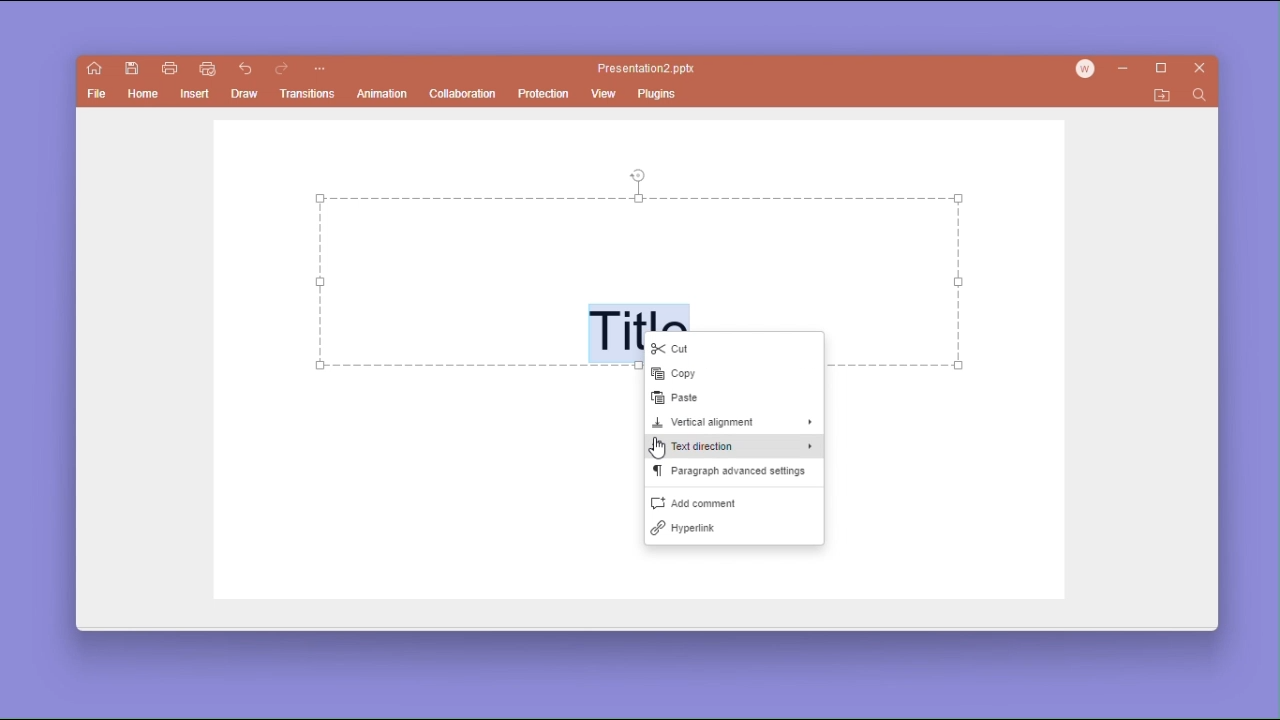 The width and height of the screenshot is (1280, 720). Describe the element at coordinates (1198, 96) in the screenshot. I see `find` at that location.